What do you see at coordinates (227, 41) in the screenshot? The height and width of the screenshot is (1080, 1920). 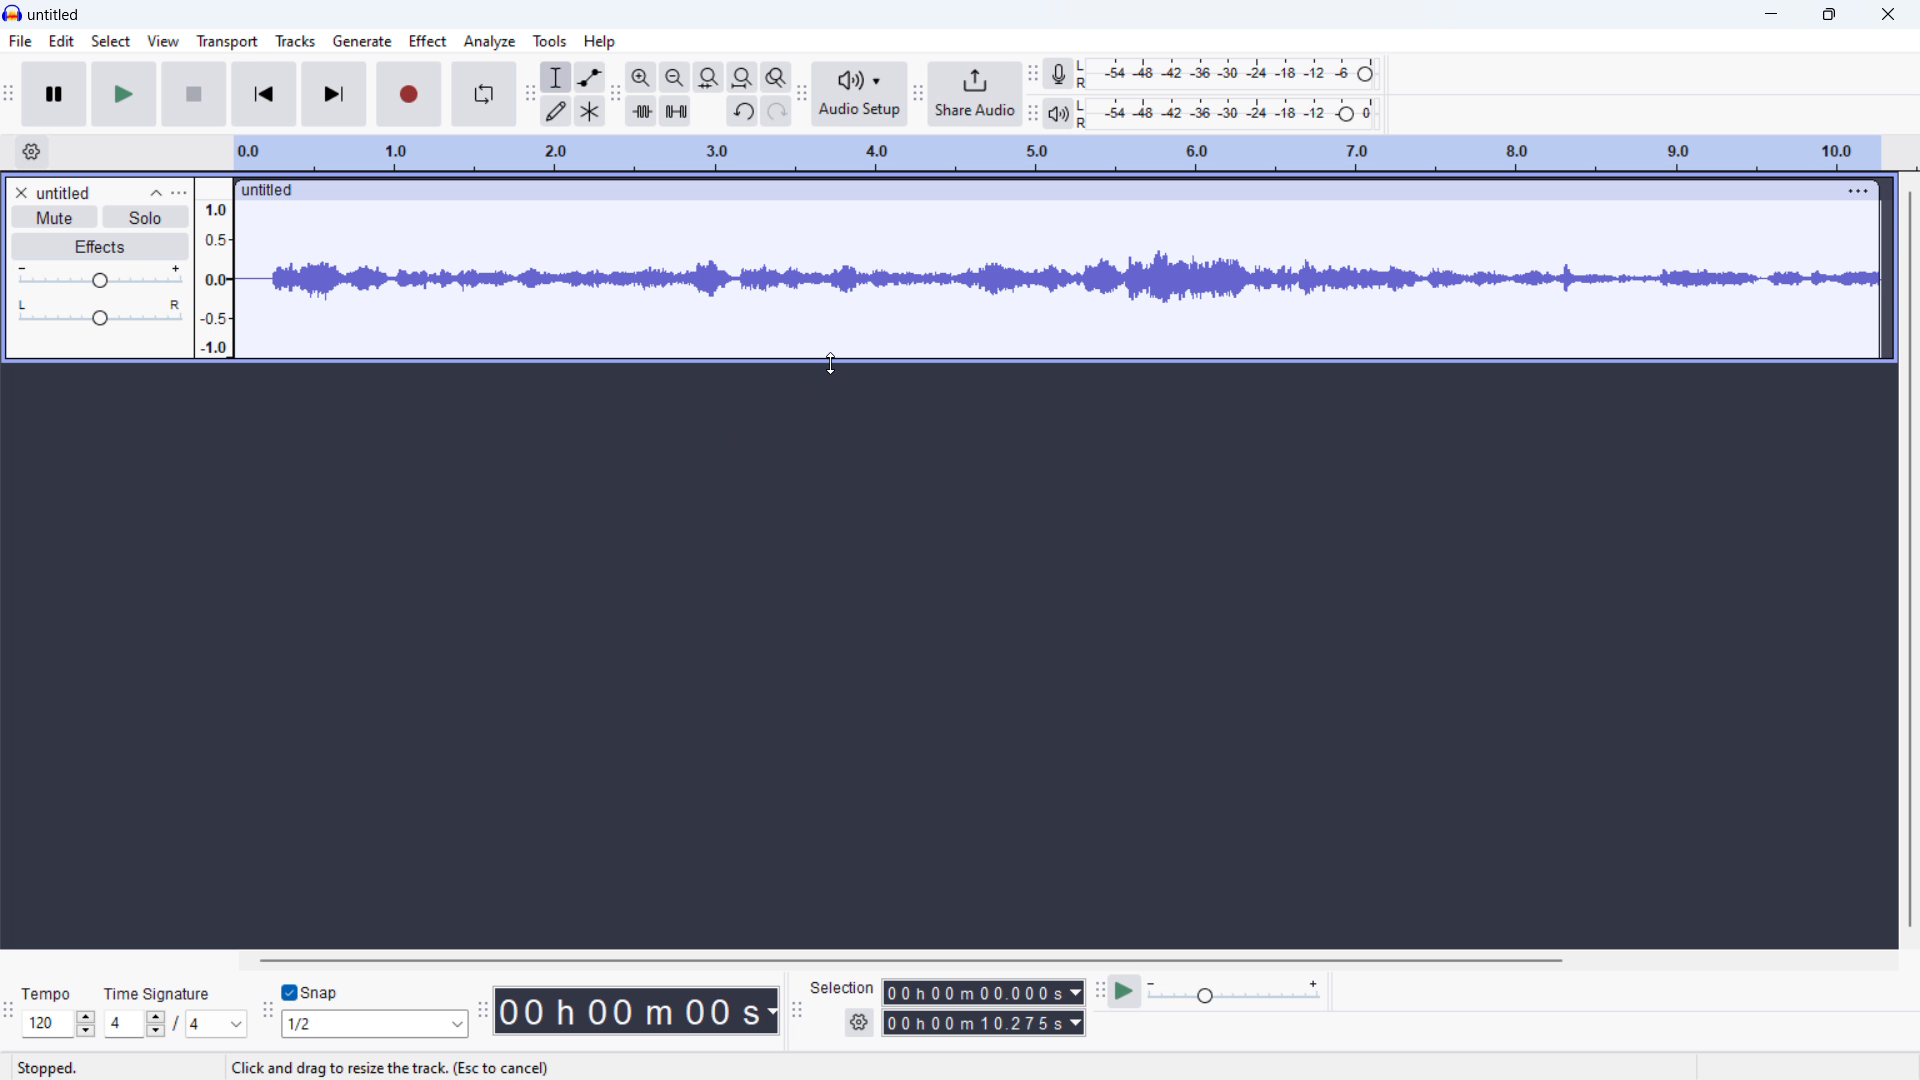 I see `transport` at bounding box center [227, 41].